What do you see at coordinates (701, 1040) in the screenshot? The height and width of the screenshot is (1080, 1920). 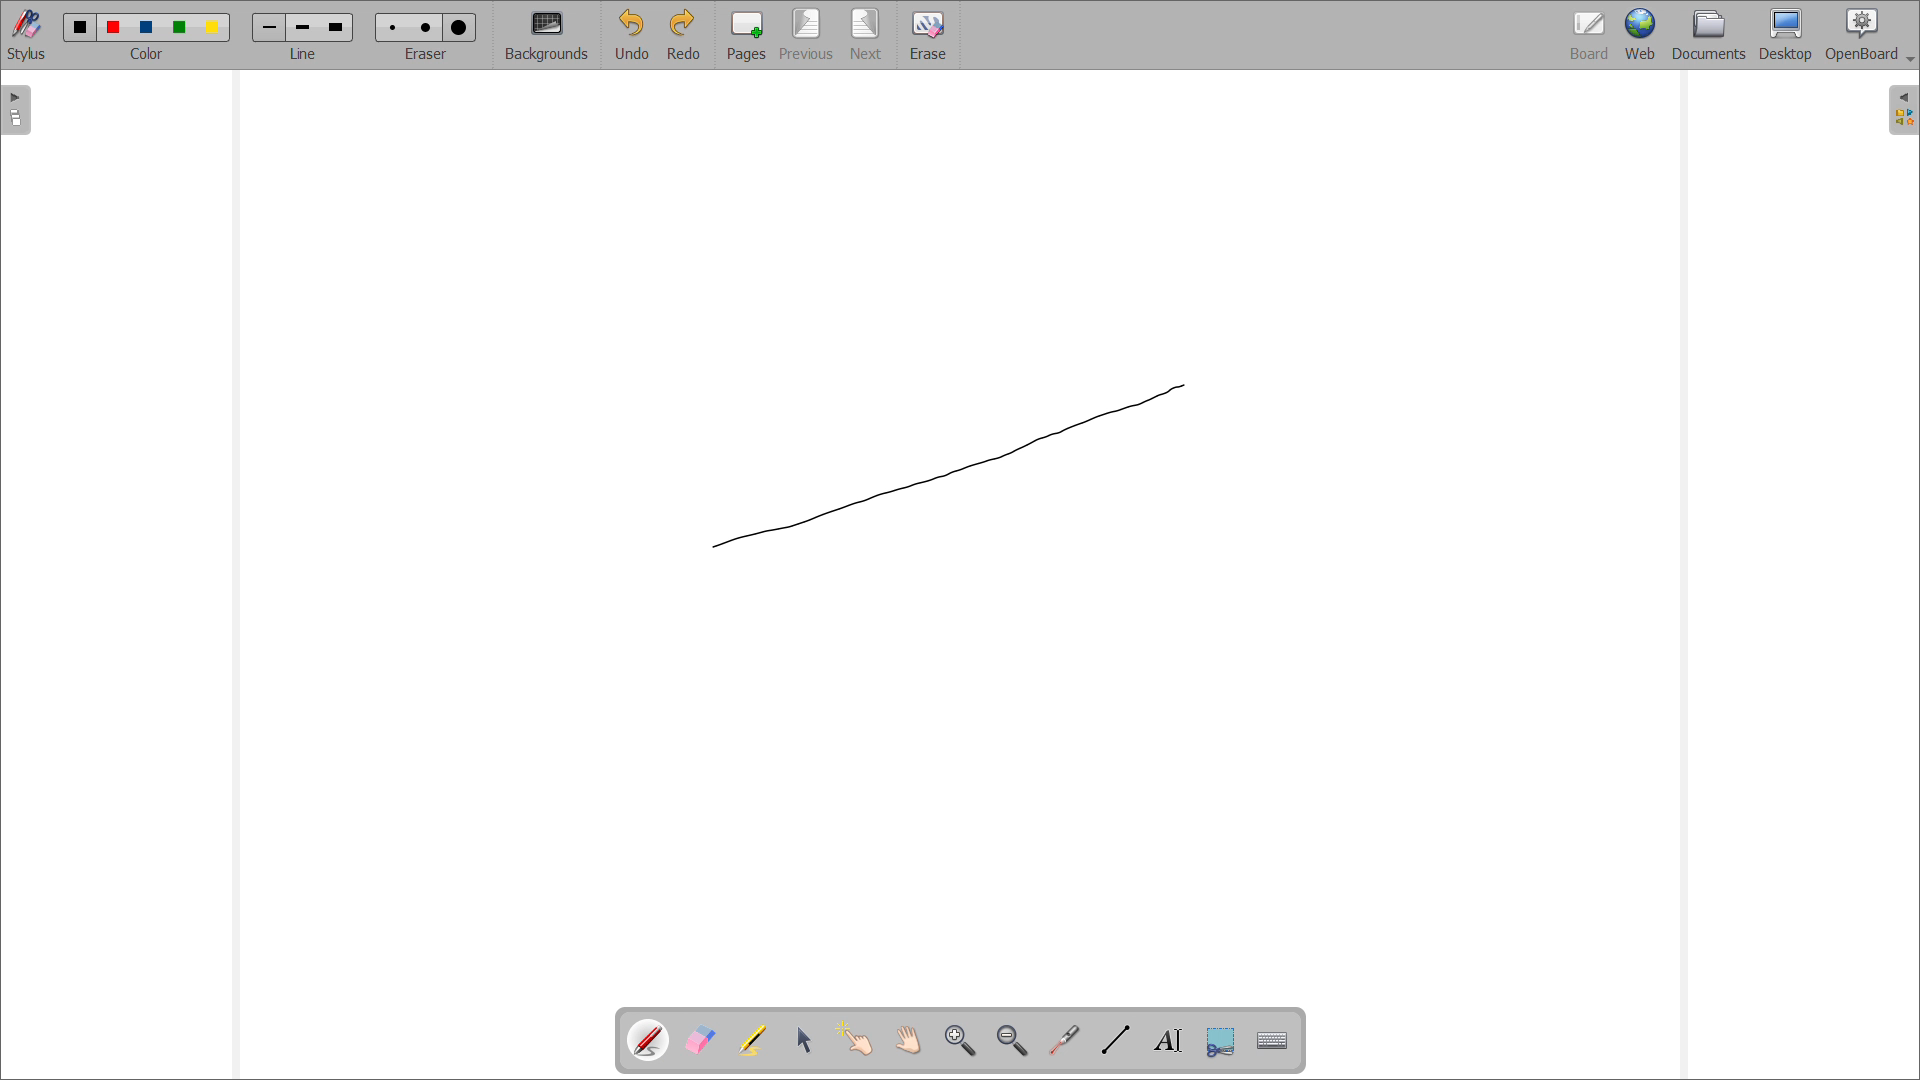 I see `erase annotations` at bounding box center [701, 1040].